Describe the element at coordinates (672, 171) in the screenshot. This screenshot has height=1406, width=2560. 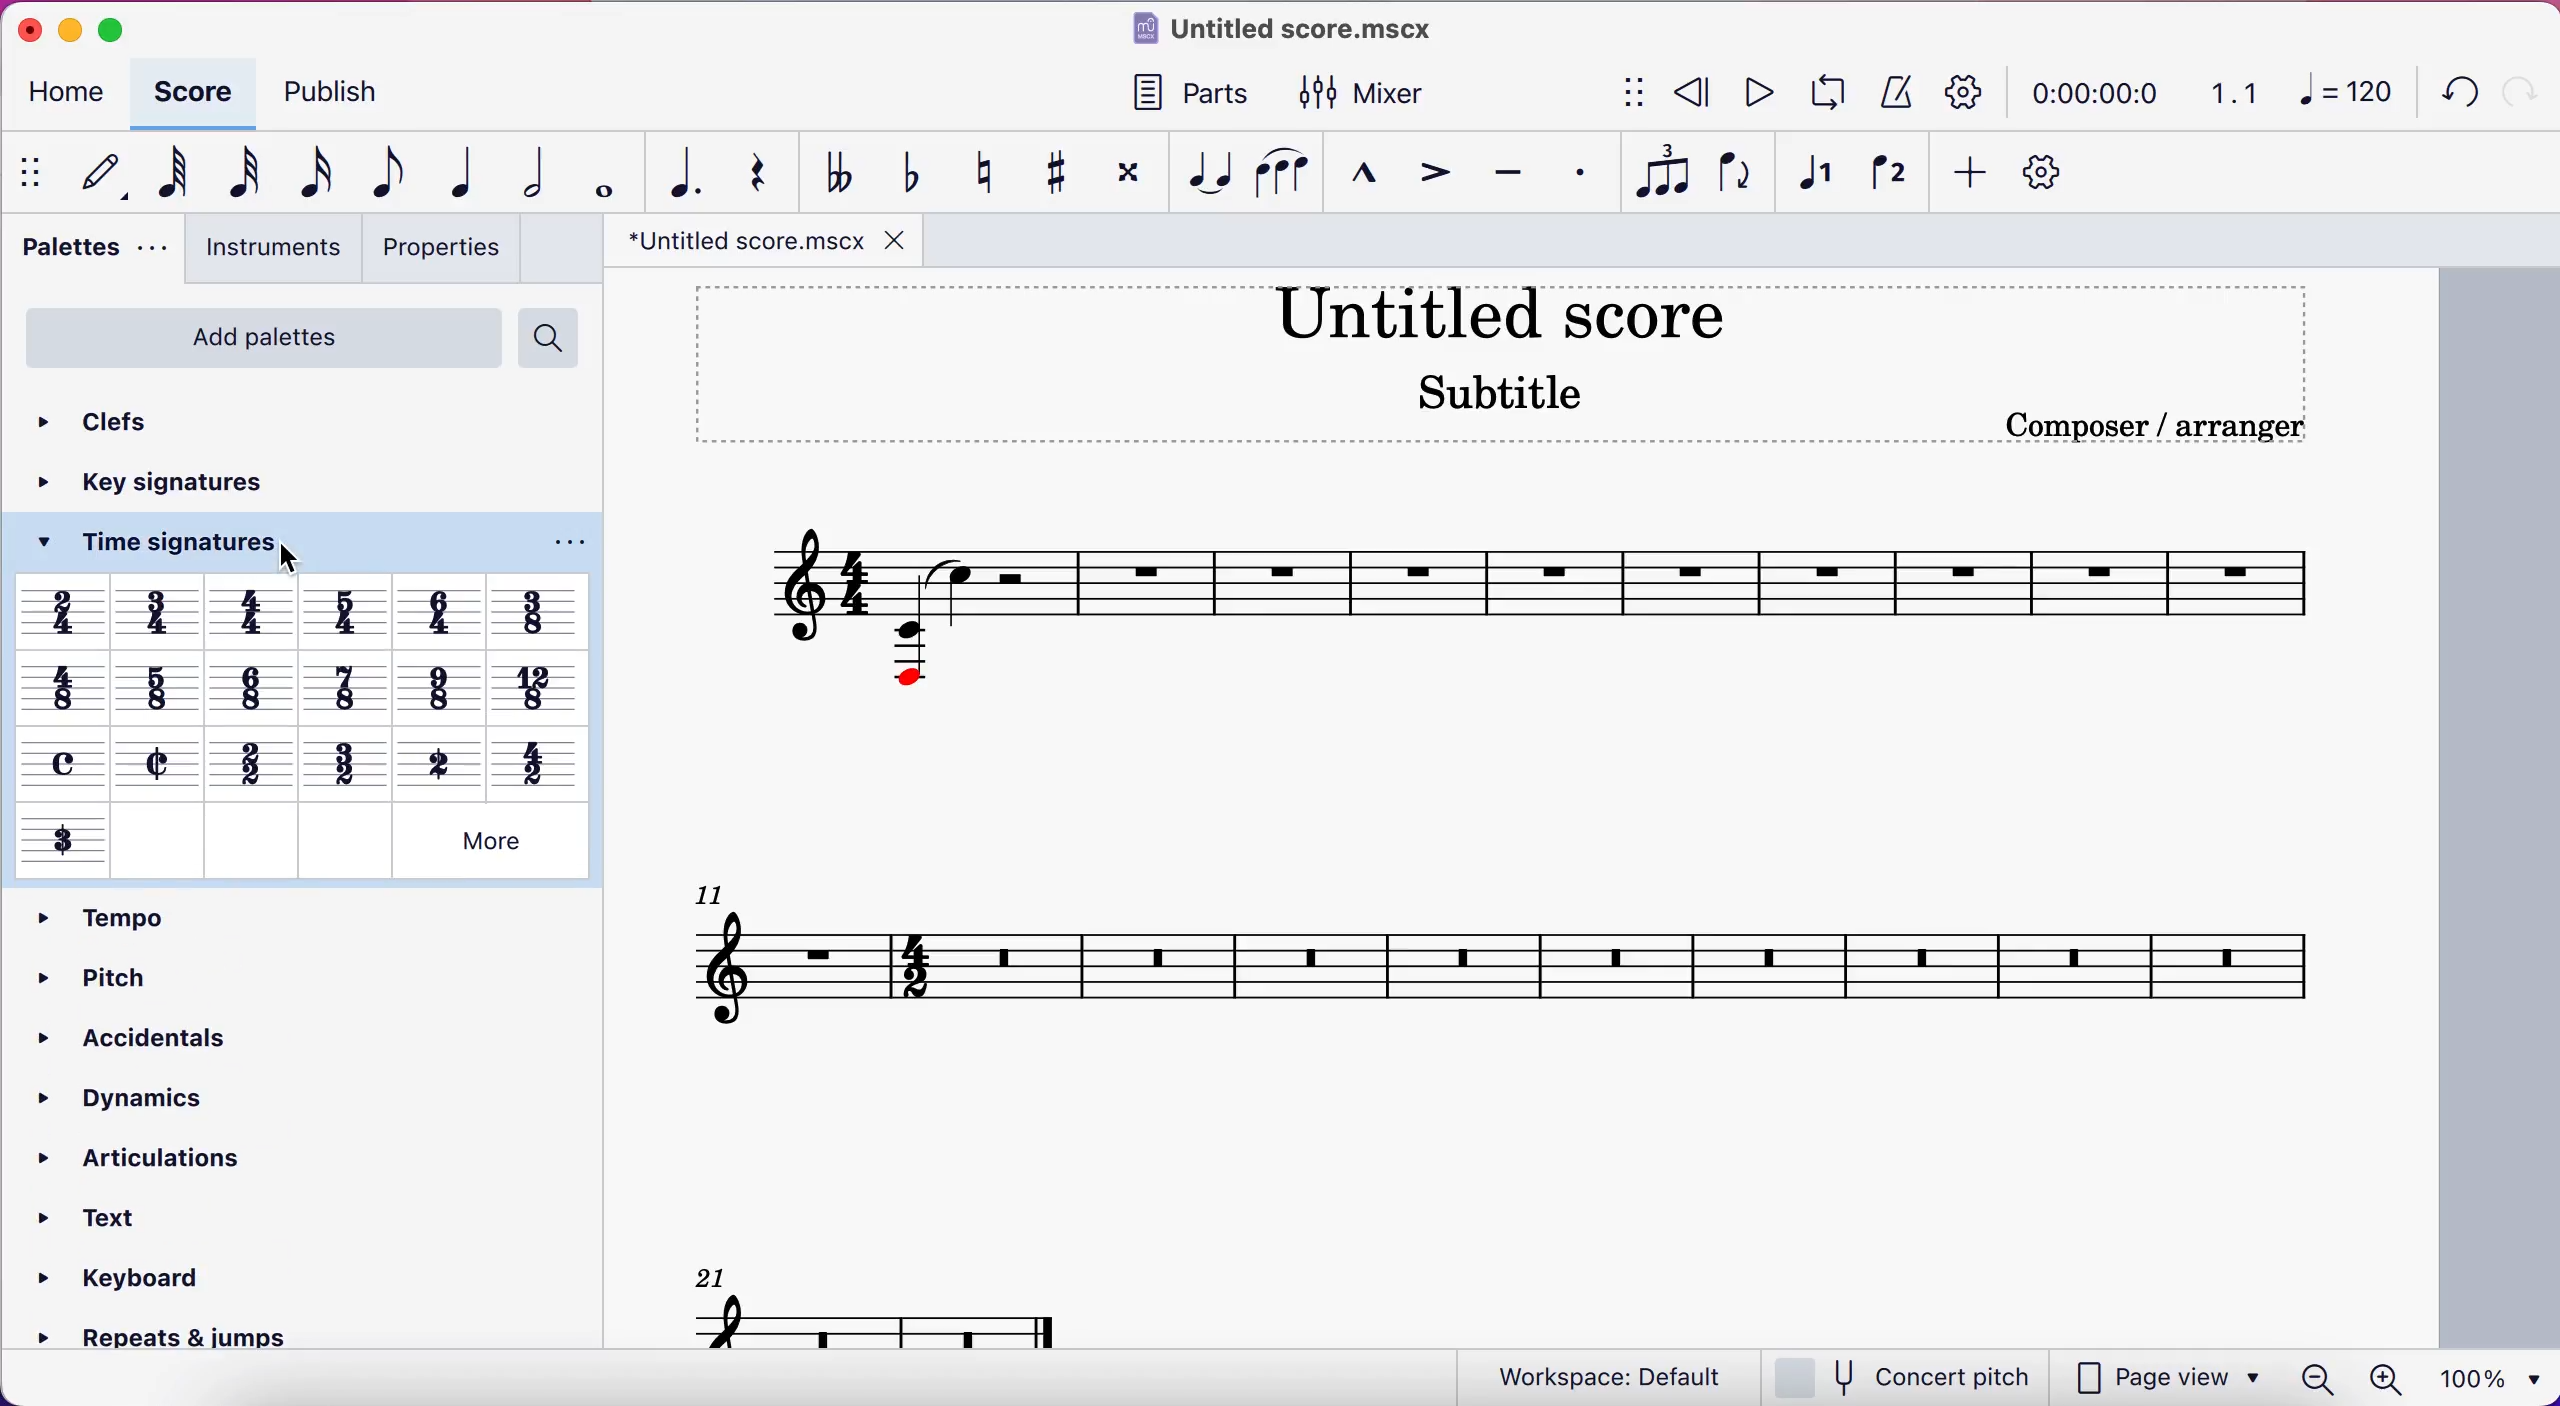
I see `augmentation dot` at that location.